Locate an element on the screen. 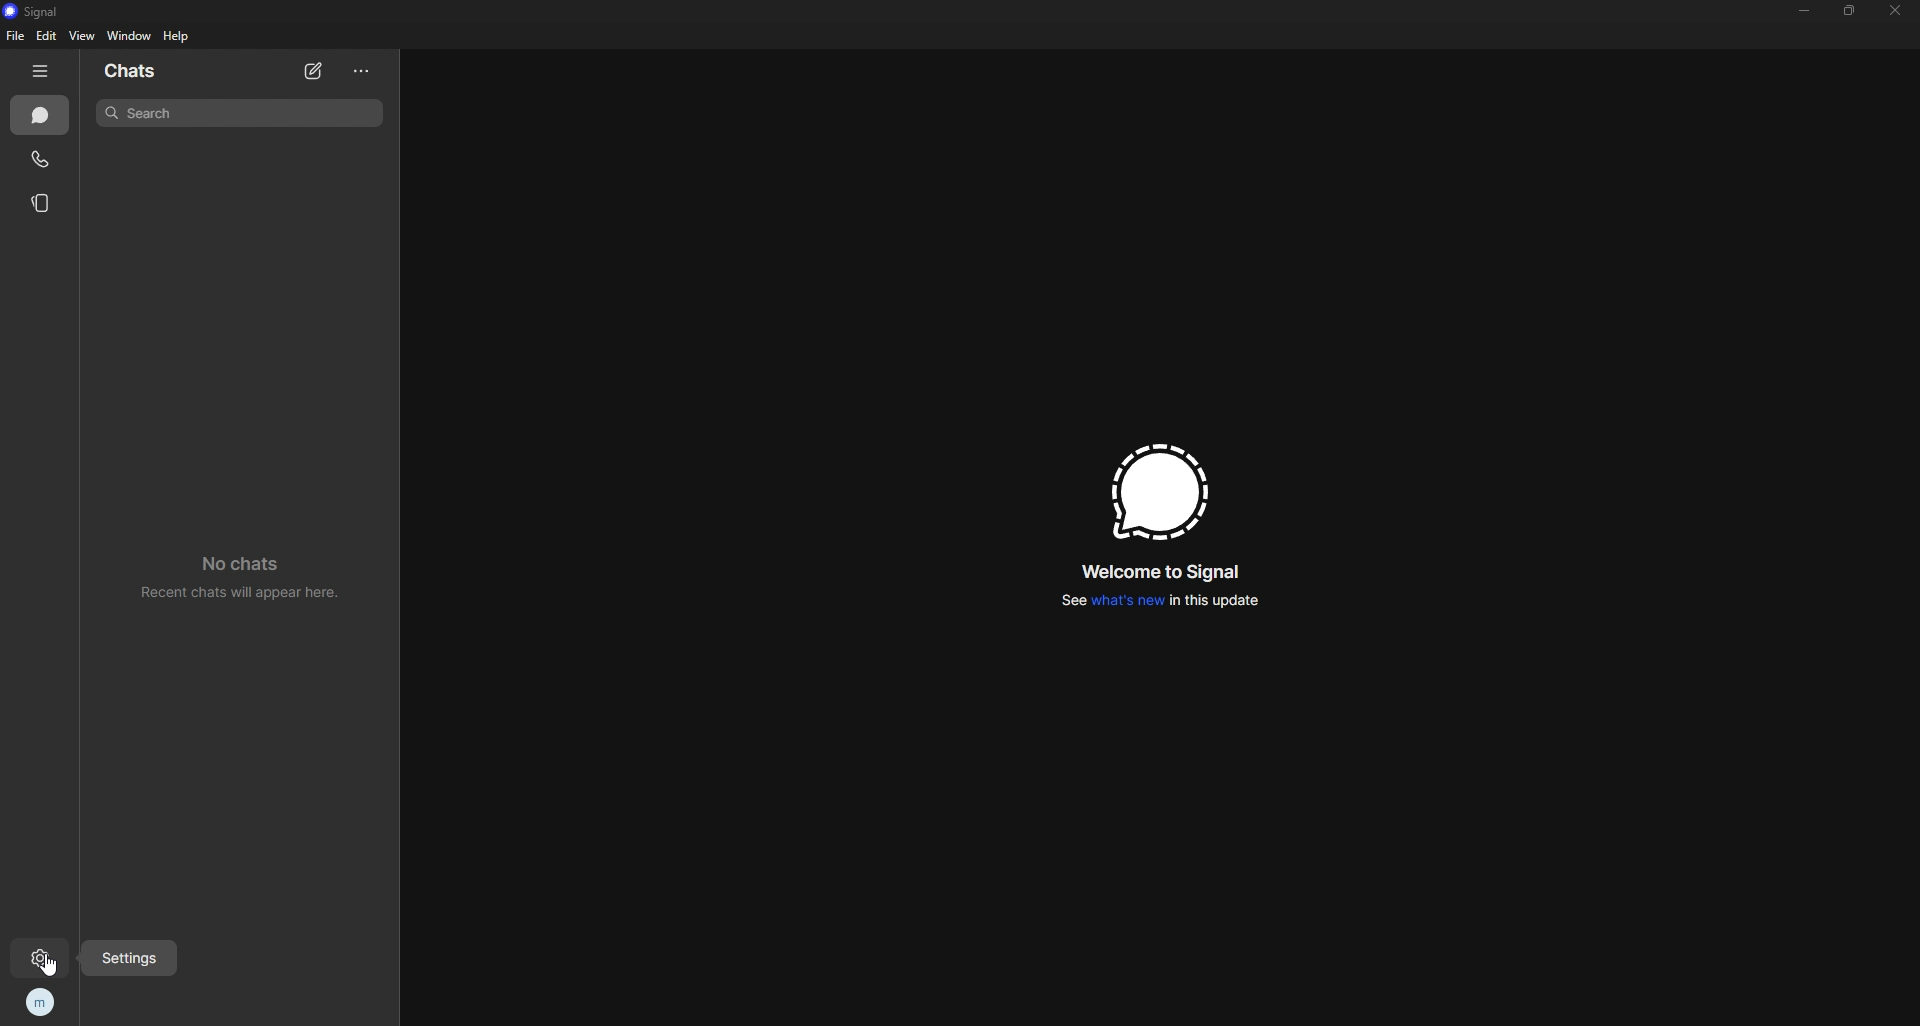 The image size is (1920, 1026). signal logo is located at coordinates (1156, 493).